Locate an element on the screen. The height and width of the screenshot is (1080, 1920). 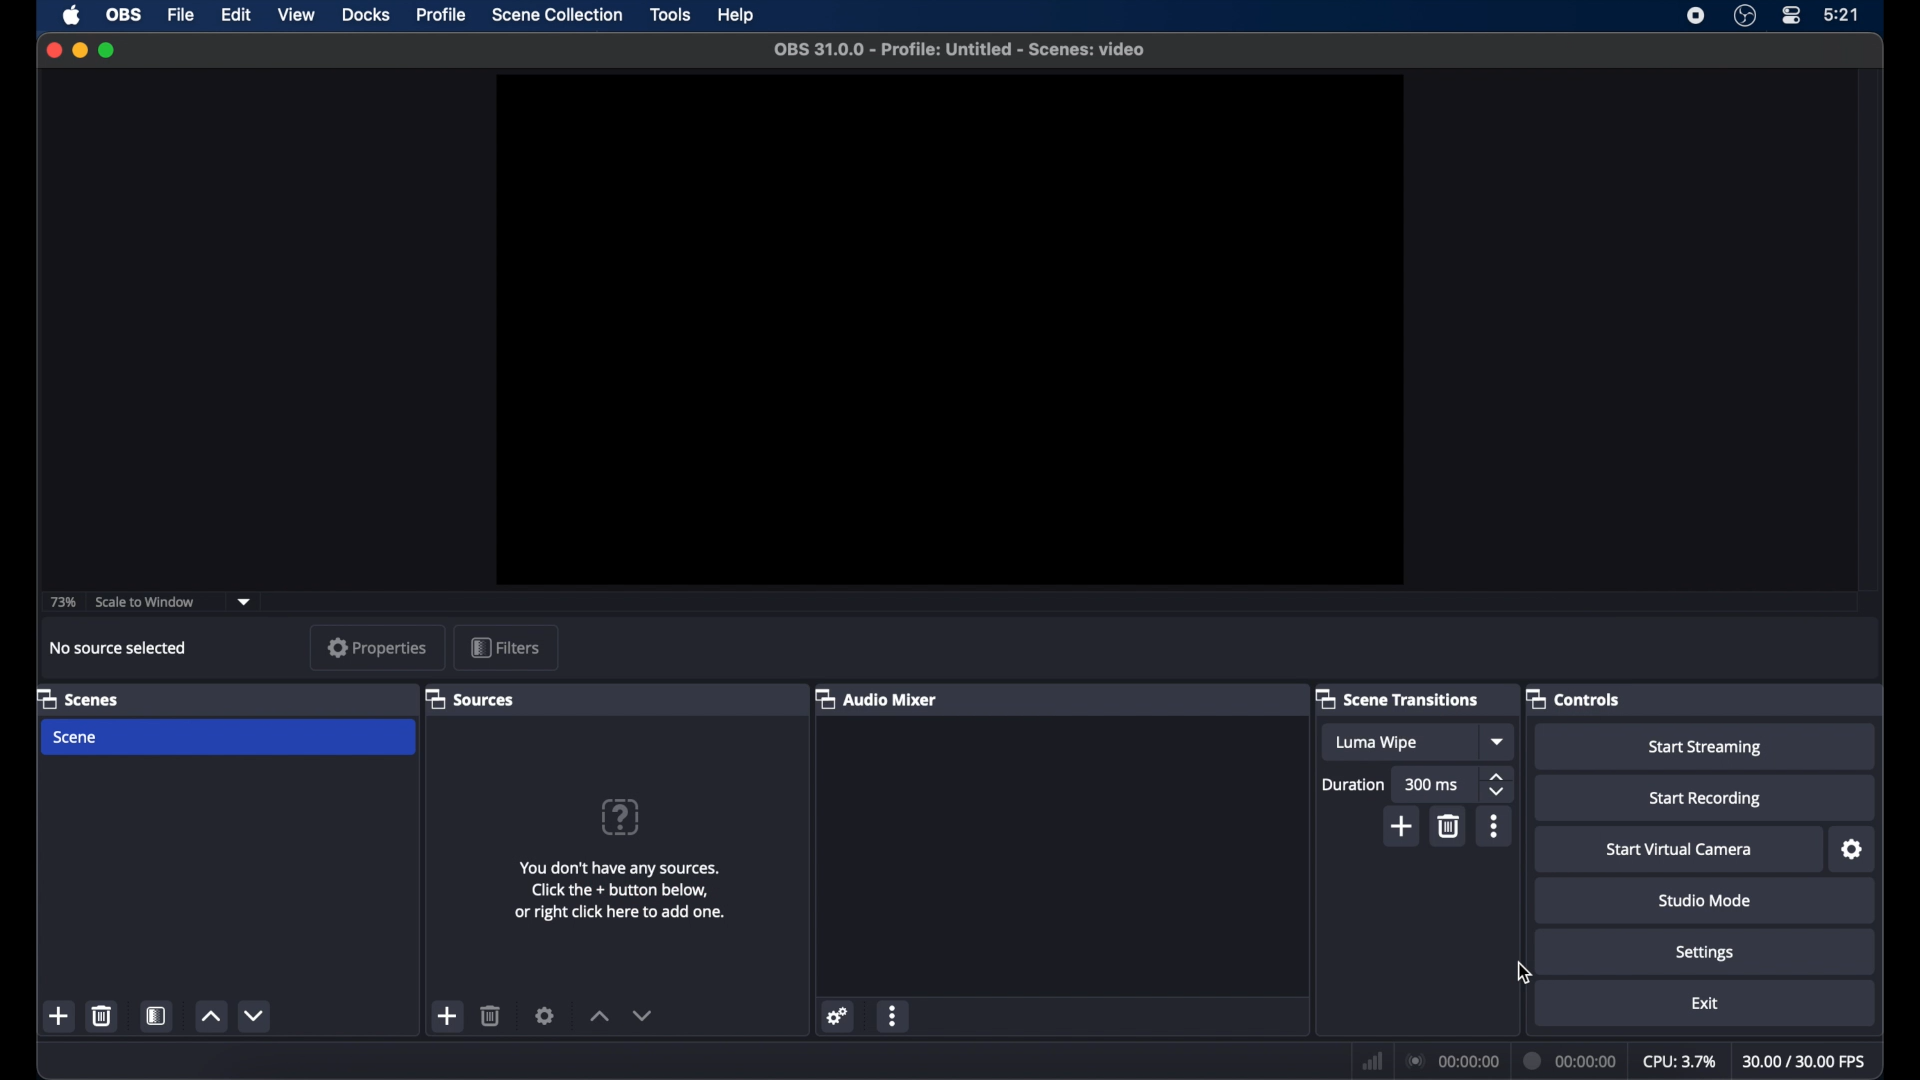
73% is located at coordinates (62, 602).